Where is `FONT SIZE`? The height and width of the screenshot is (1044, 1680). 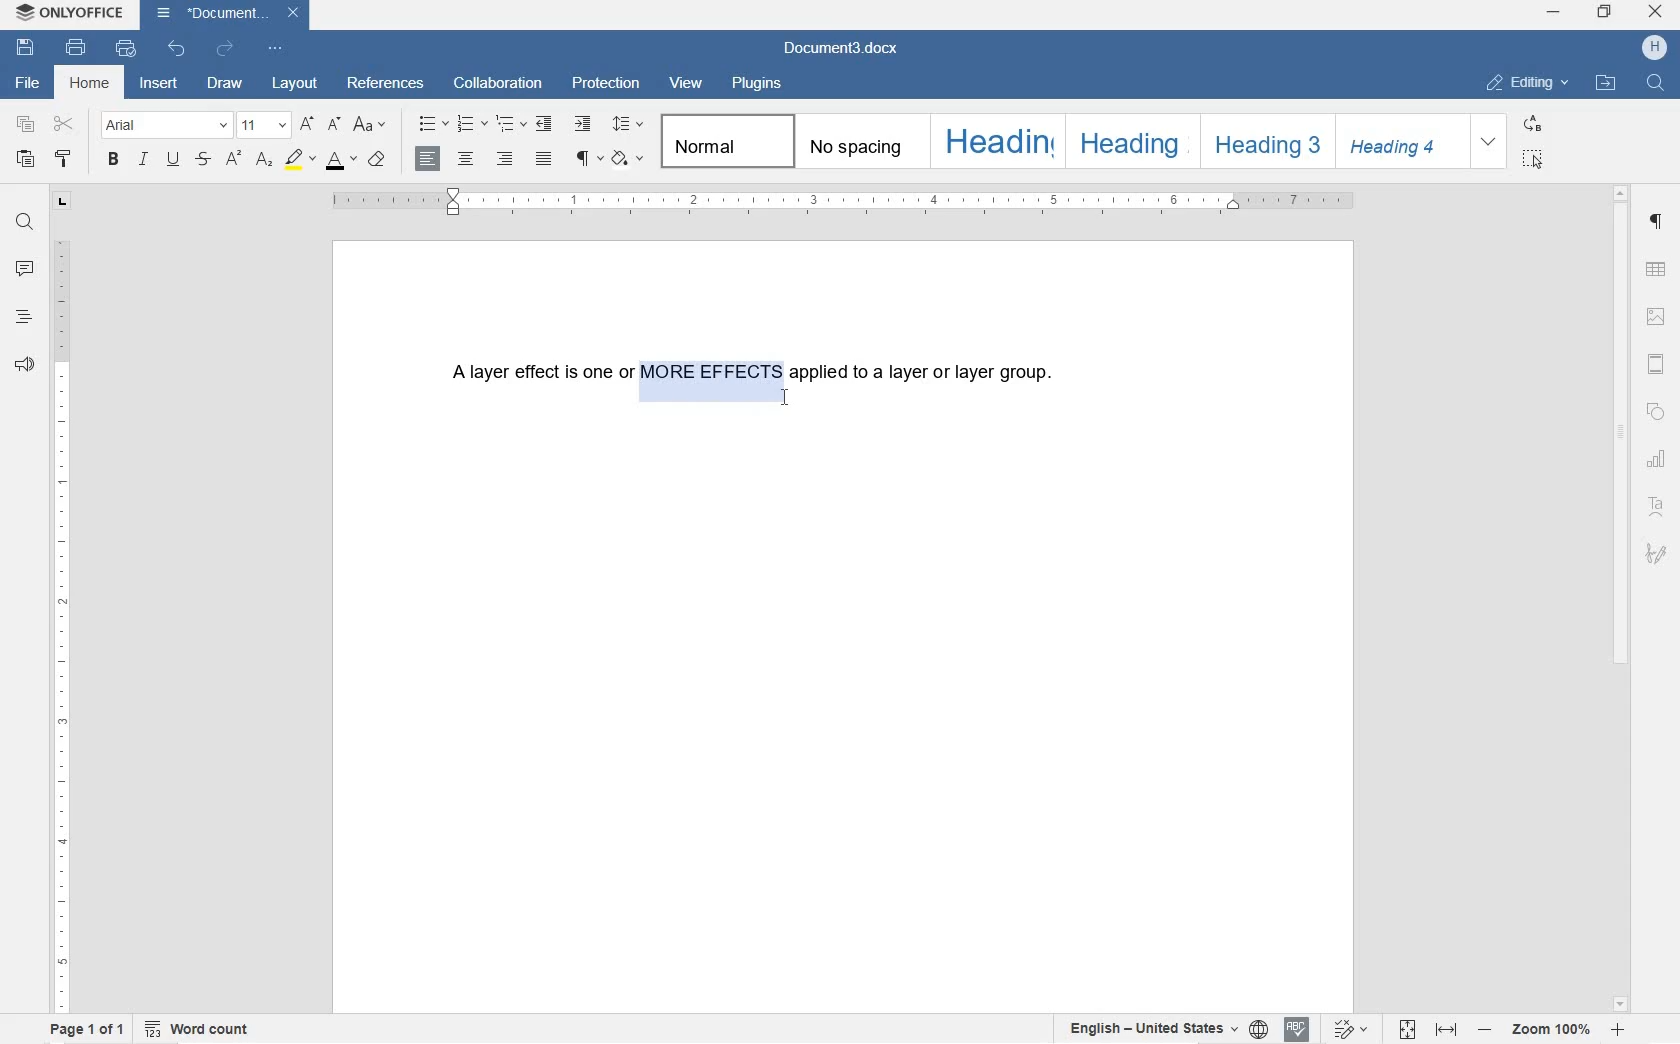 FONT SIZE is located at coordinates (263, 124).